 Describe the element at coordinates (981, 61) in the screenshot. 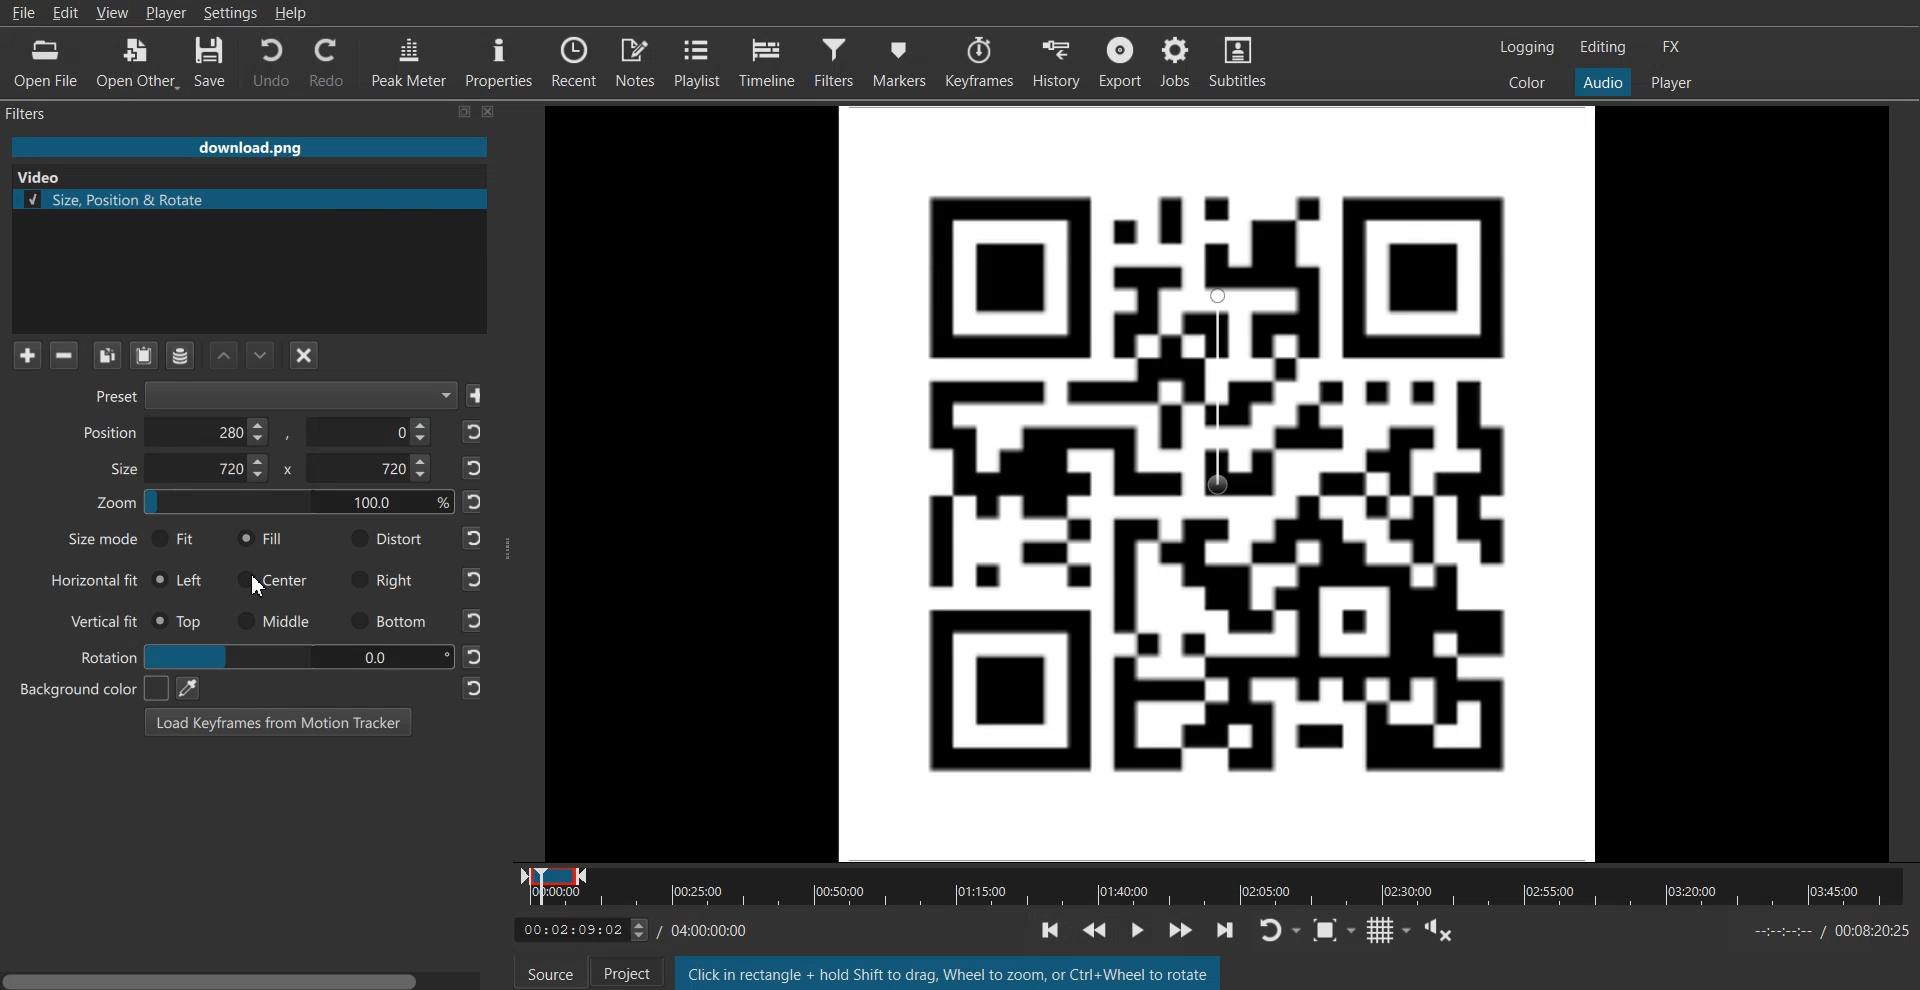

I see `Keyframes` at that location.